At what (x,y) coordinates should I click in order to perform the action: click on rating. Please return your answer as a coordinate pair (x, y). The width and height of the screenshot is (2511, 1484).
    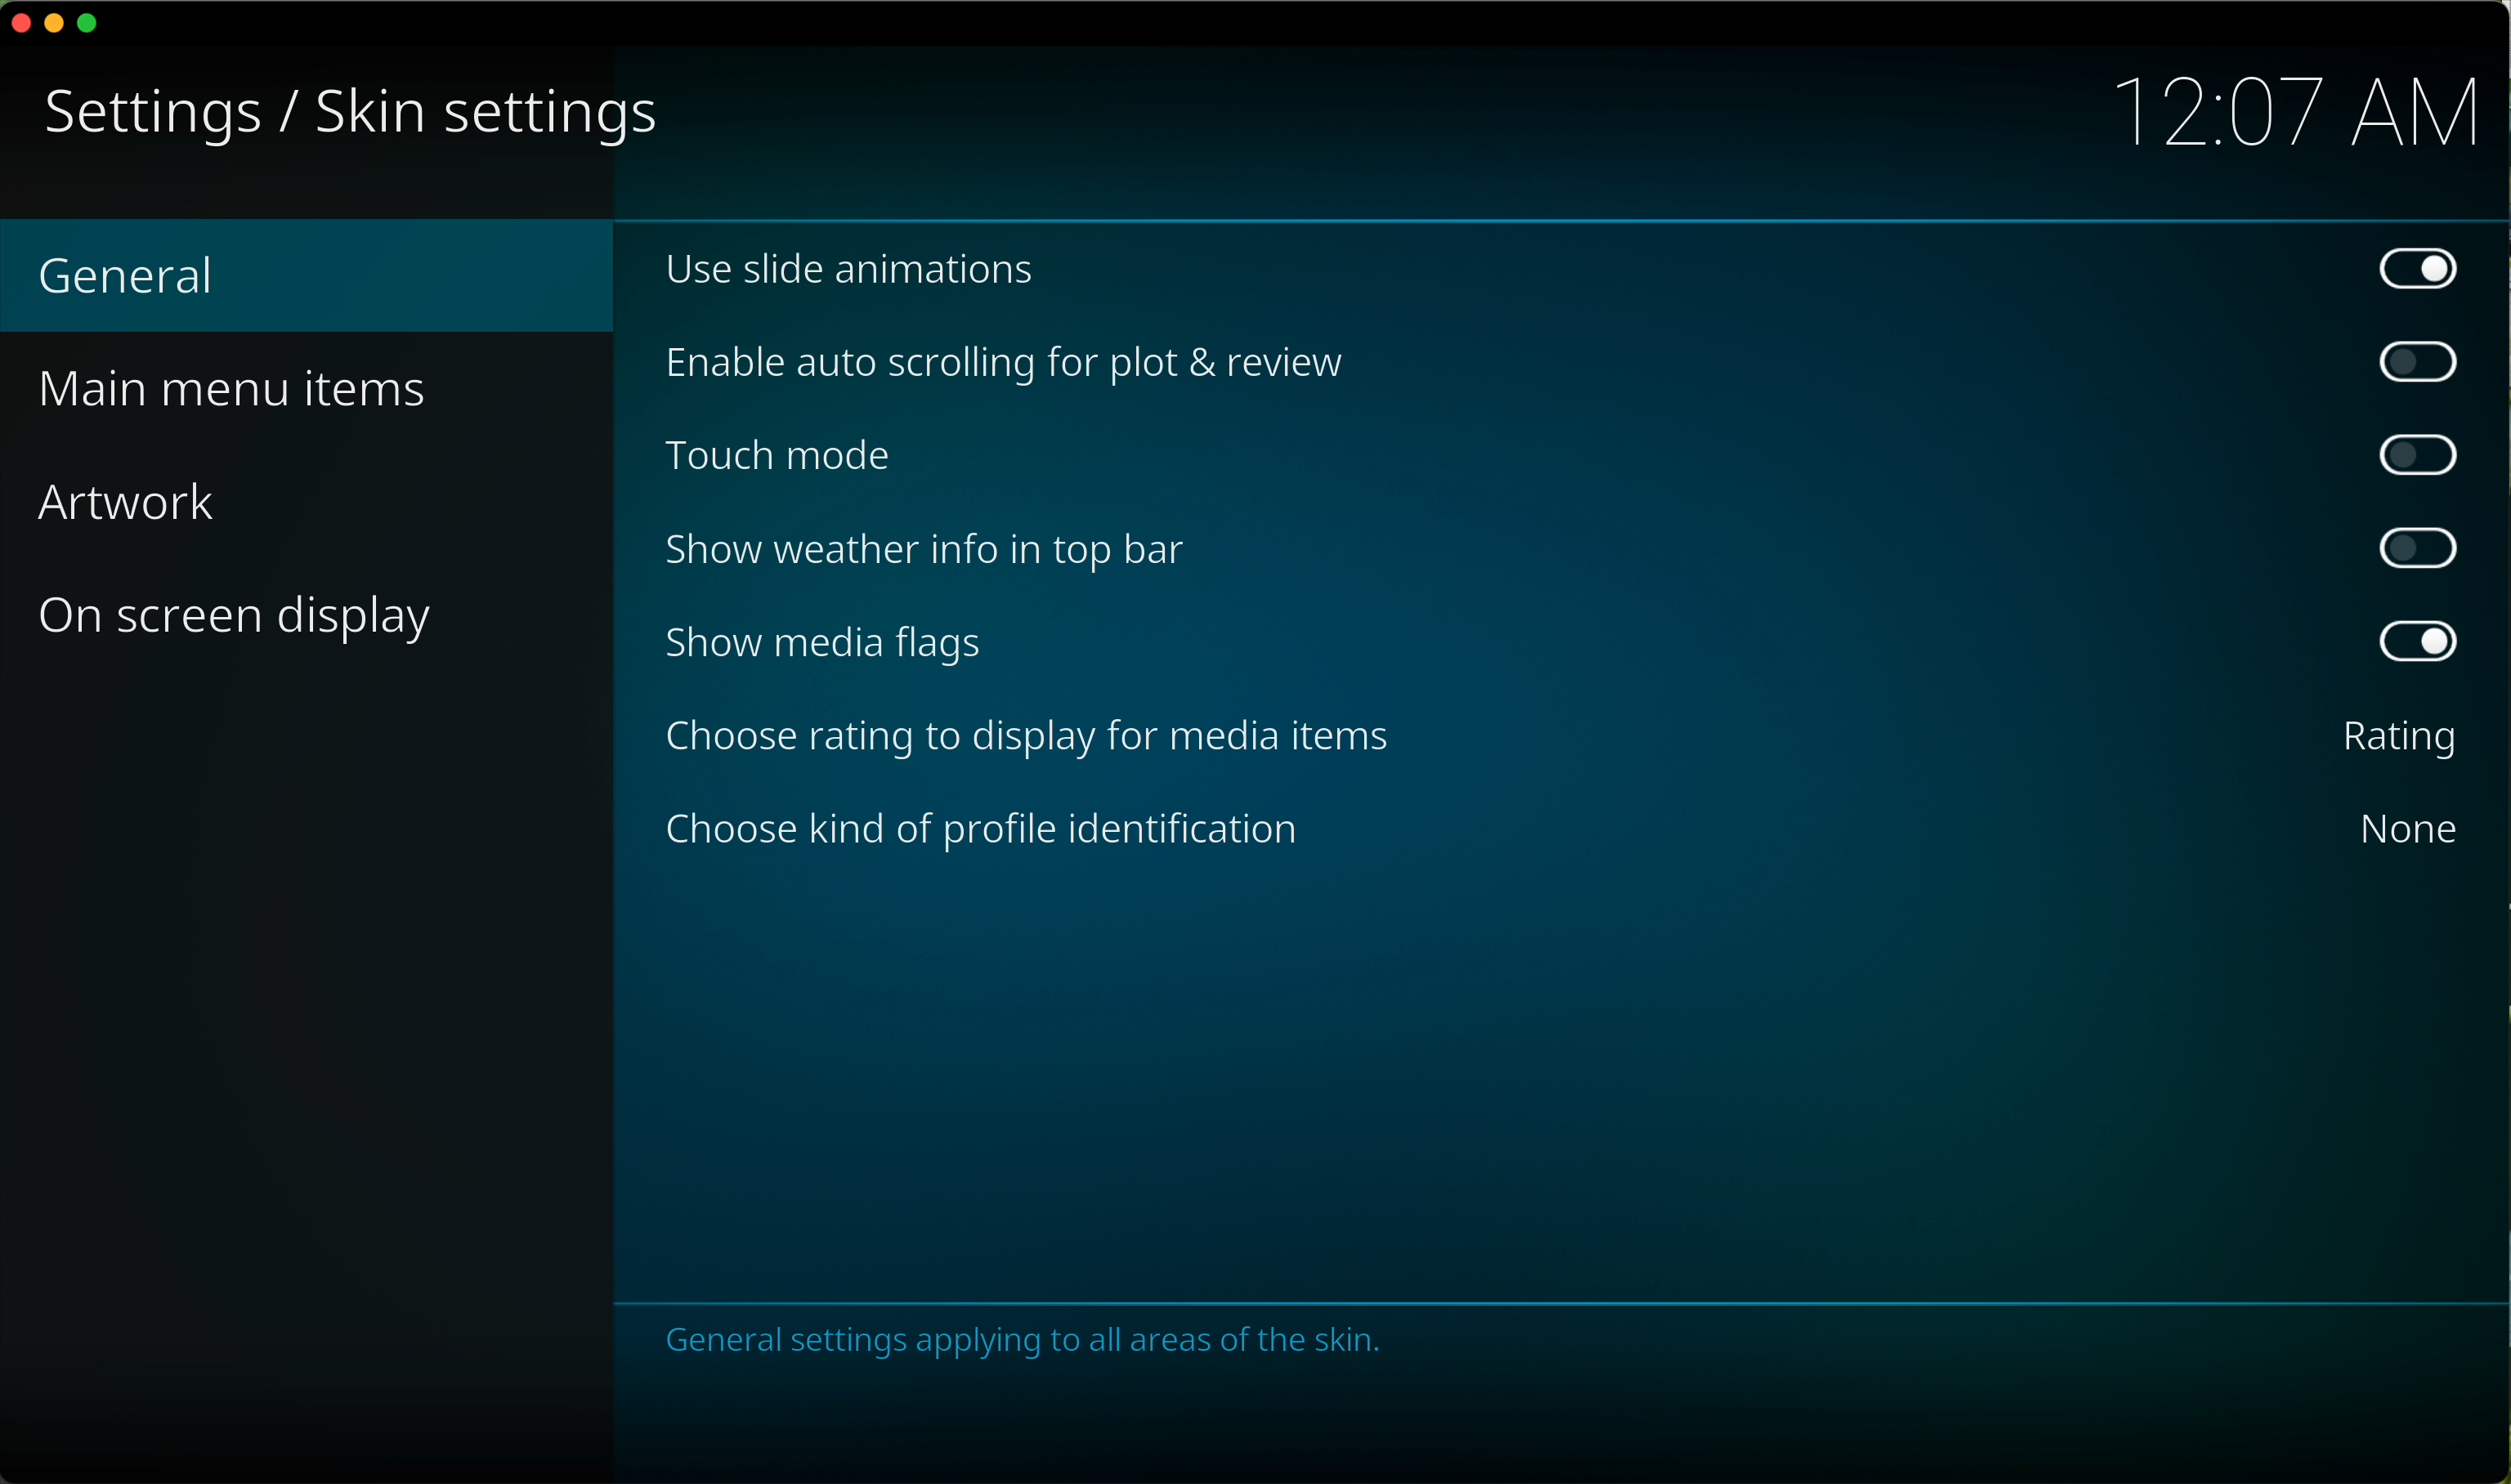
    Looking at the image, I should click on (2395, 740).